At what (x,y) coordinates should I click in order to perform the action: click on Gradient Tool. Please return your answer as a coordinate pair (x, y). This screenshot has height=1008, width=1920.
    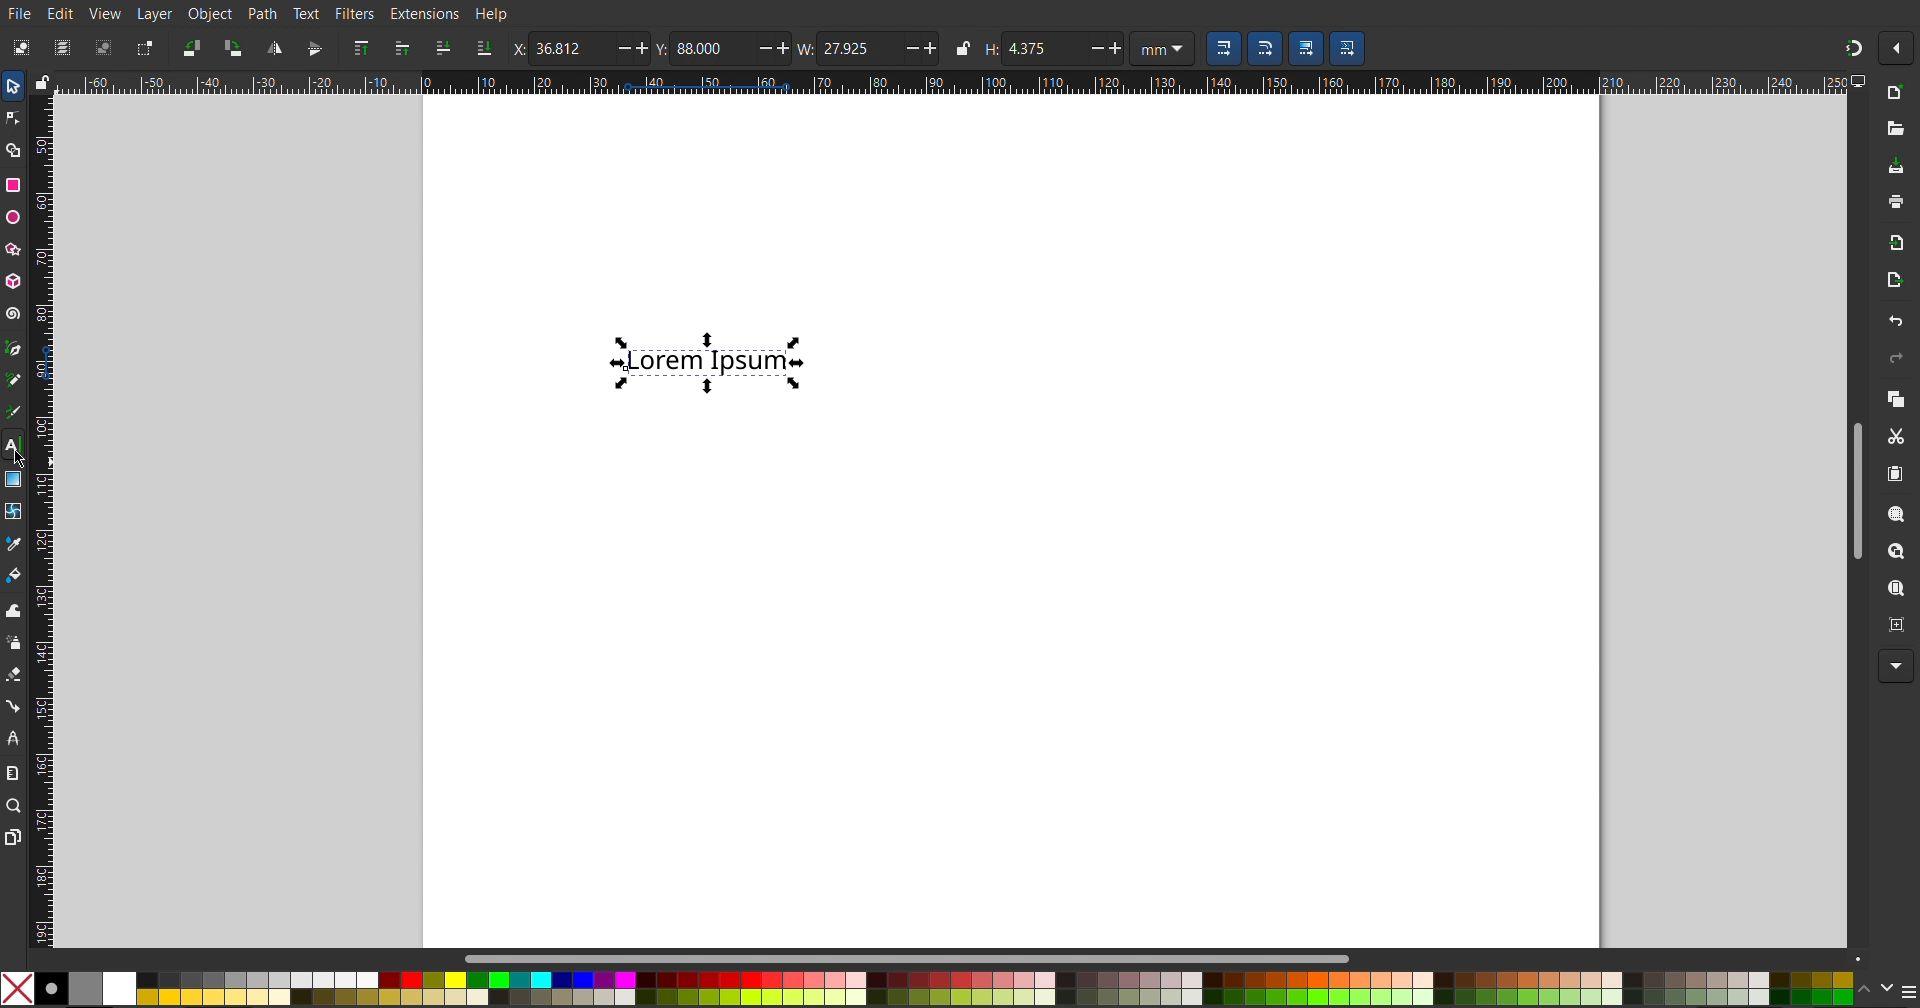
    Looking at the image, I should click on (14, 475).